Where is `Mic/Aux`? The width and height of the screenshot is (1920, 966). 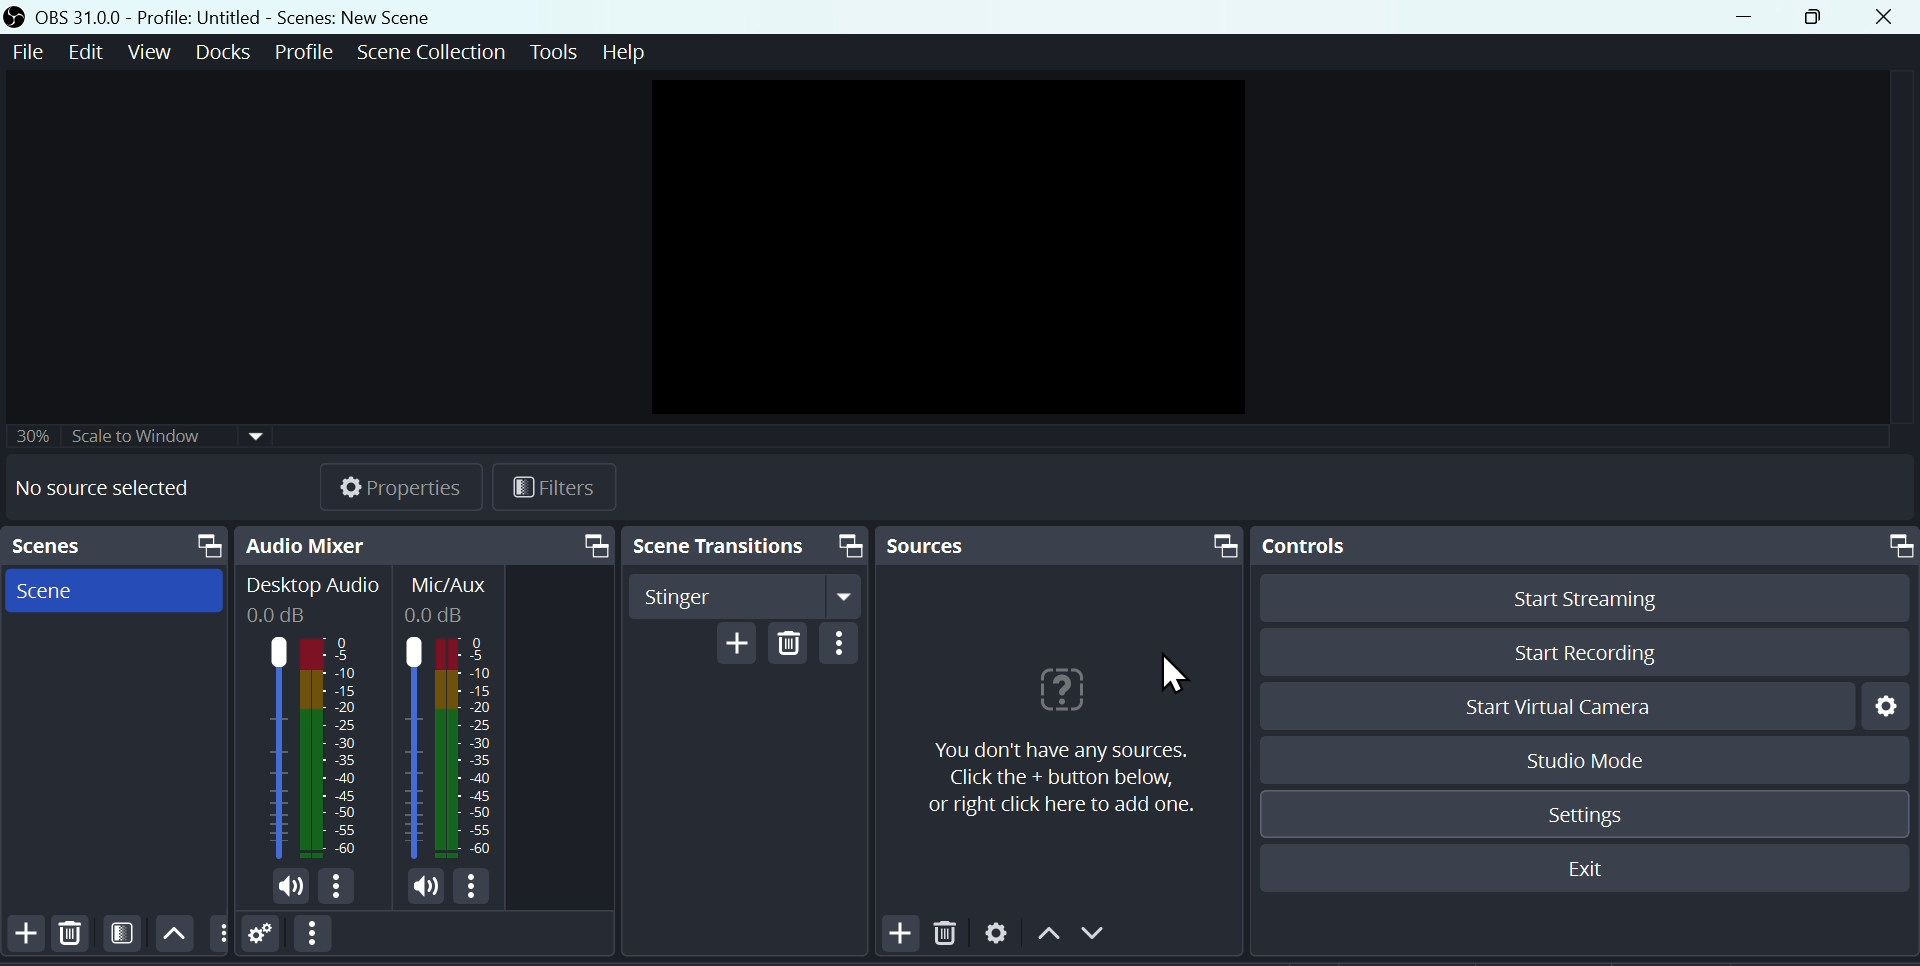
Mic/Aux is located at coordinates (452, 716).